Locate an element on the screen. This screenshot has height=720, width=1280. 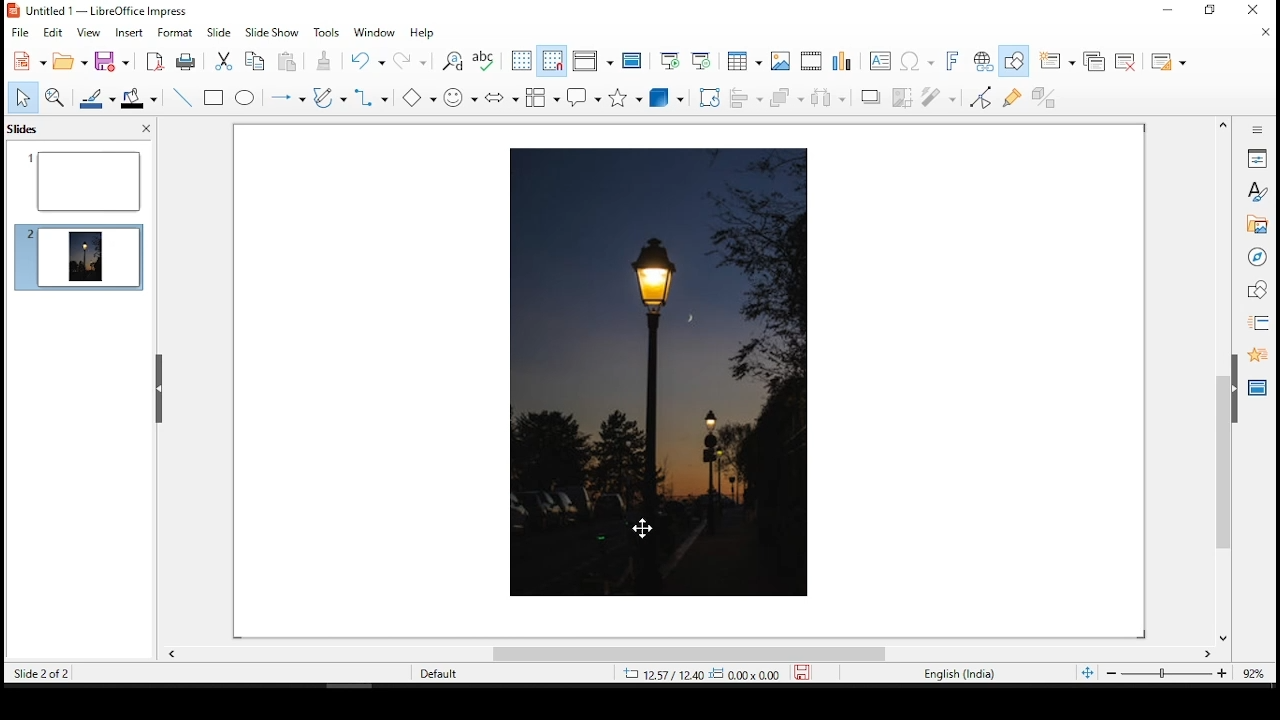
show grid is located at coordinates (520, 60).